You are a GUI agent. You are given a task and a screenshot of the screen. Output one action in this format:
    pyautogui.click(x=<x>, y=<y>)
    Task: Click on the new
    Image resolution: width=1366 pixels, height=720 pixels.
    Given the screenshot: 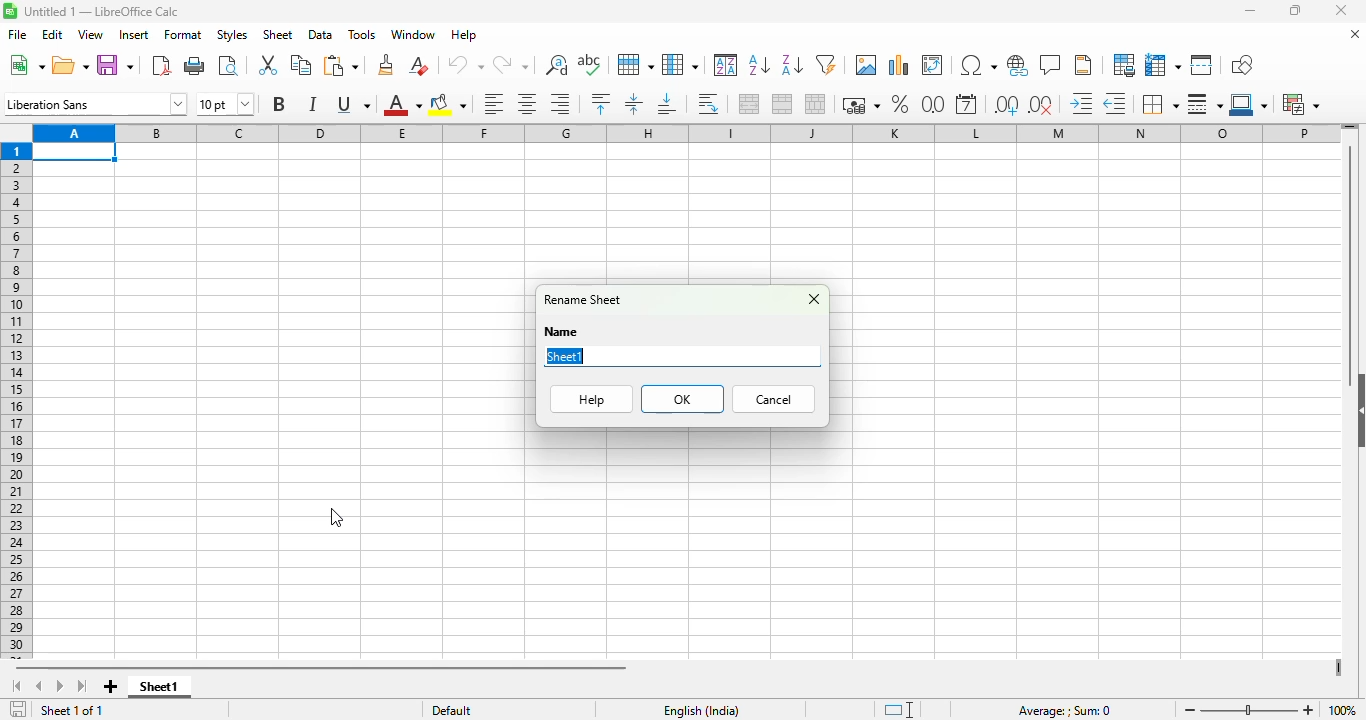 What is the action you would take?
    pyautogui.click(x=26, y=65)
    